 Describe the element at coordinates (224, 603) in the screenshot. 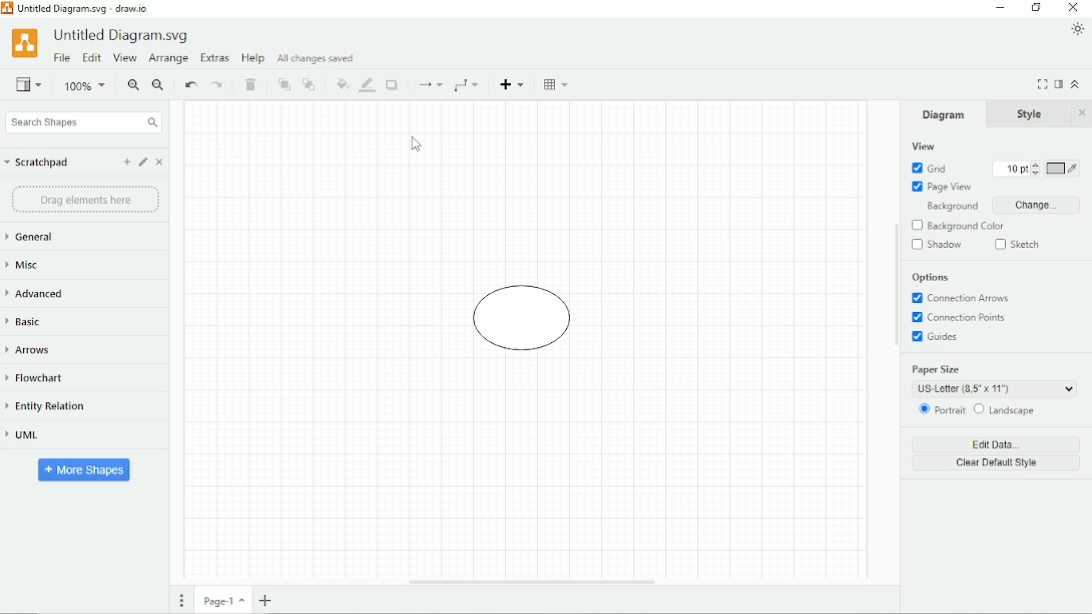

I see `Page number` at that location.